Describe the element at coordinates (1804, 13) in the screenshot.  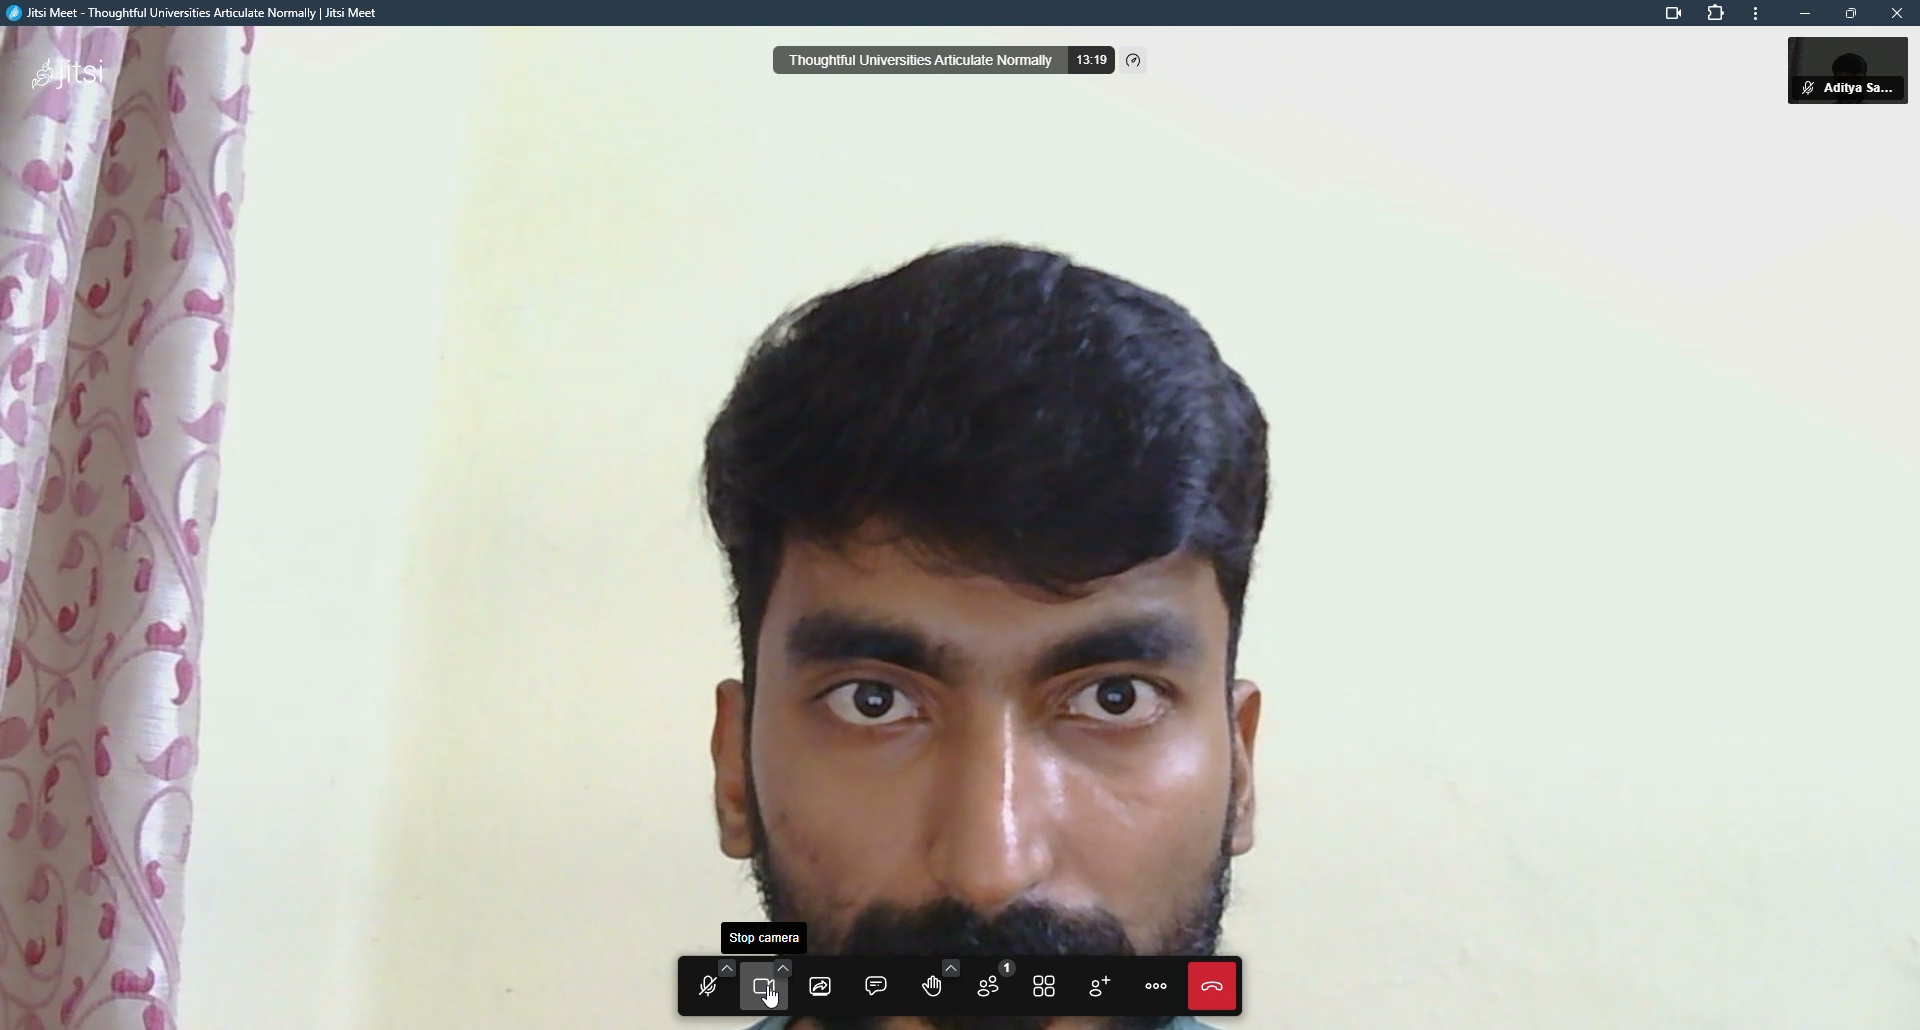
I see `minimize` at that location.